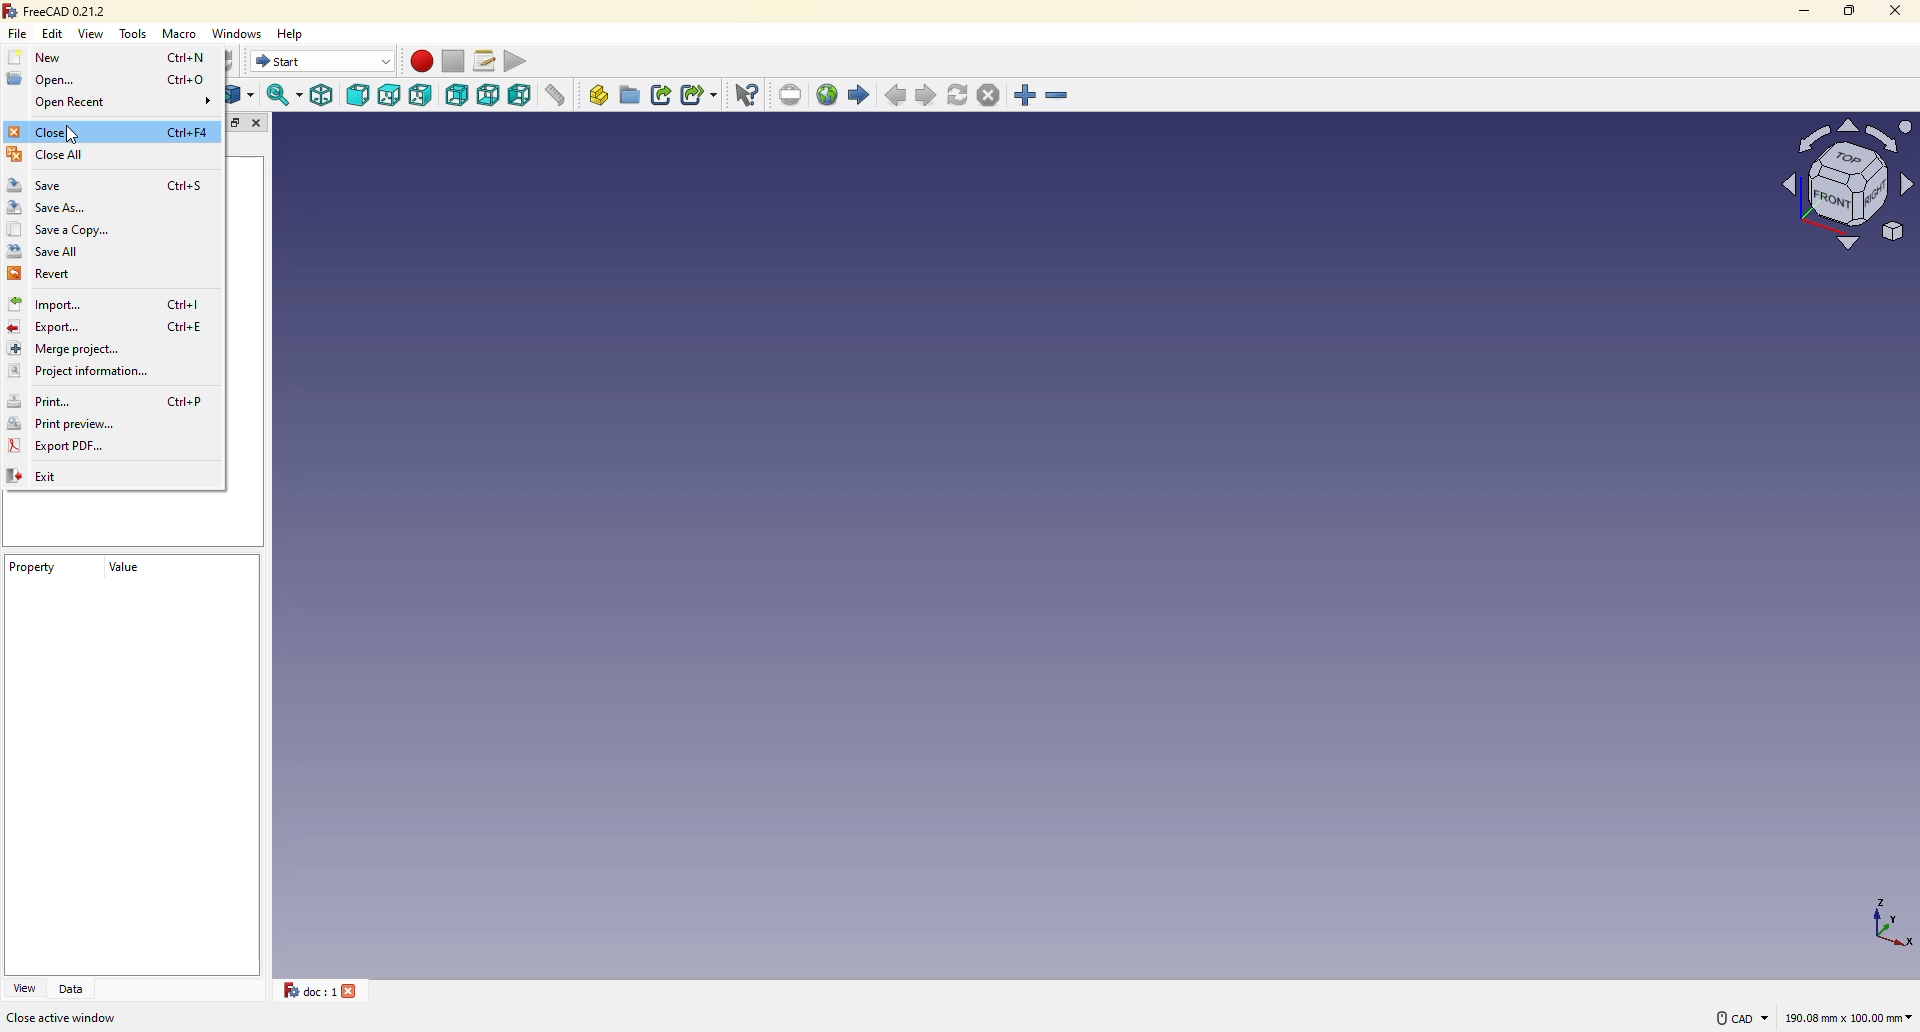  What do you see at coordinates (928, 96) in the screenshot?
I see `next page` at bounding box center [928, 96].